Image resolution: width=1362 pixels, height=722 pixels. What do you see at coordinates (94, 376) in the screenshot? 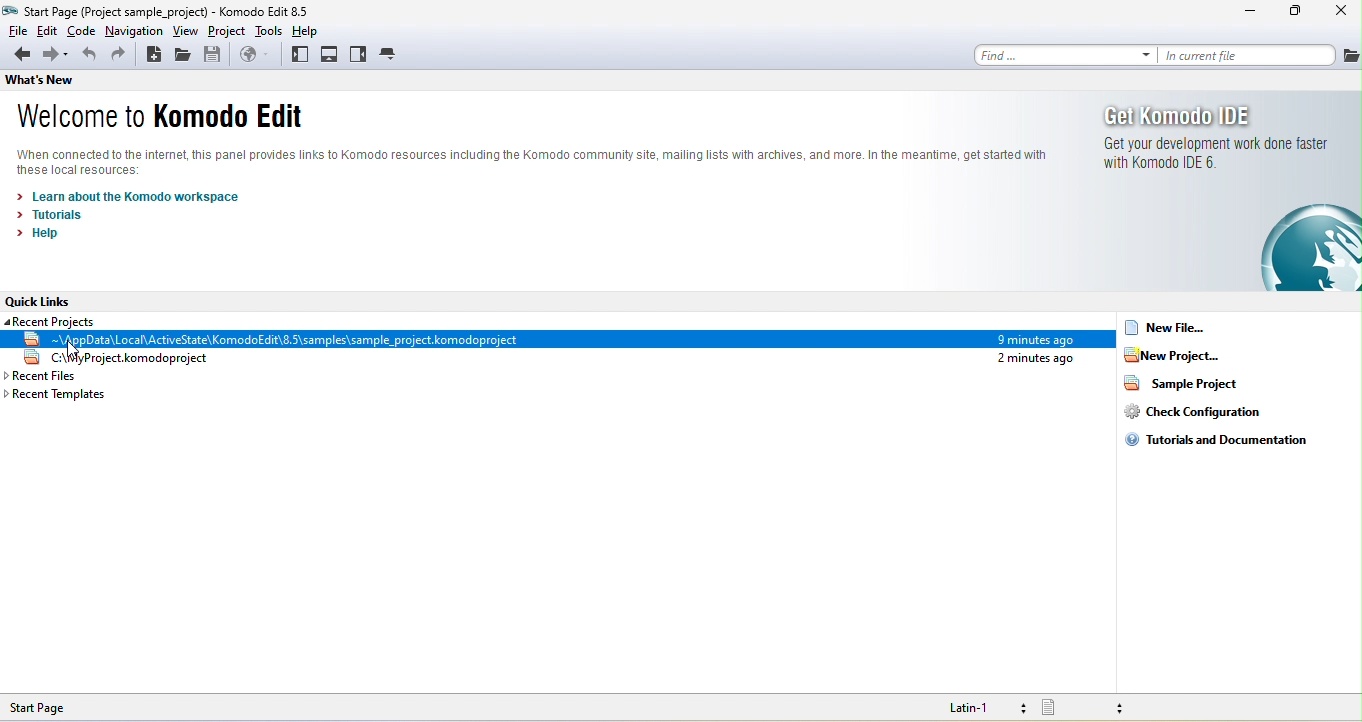
I see `recent file` at bounding box center [94, 376].